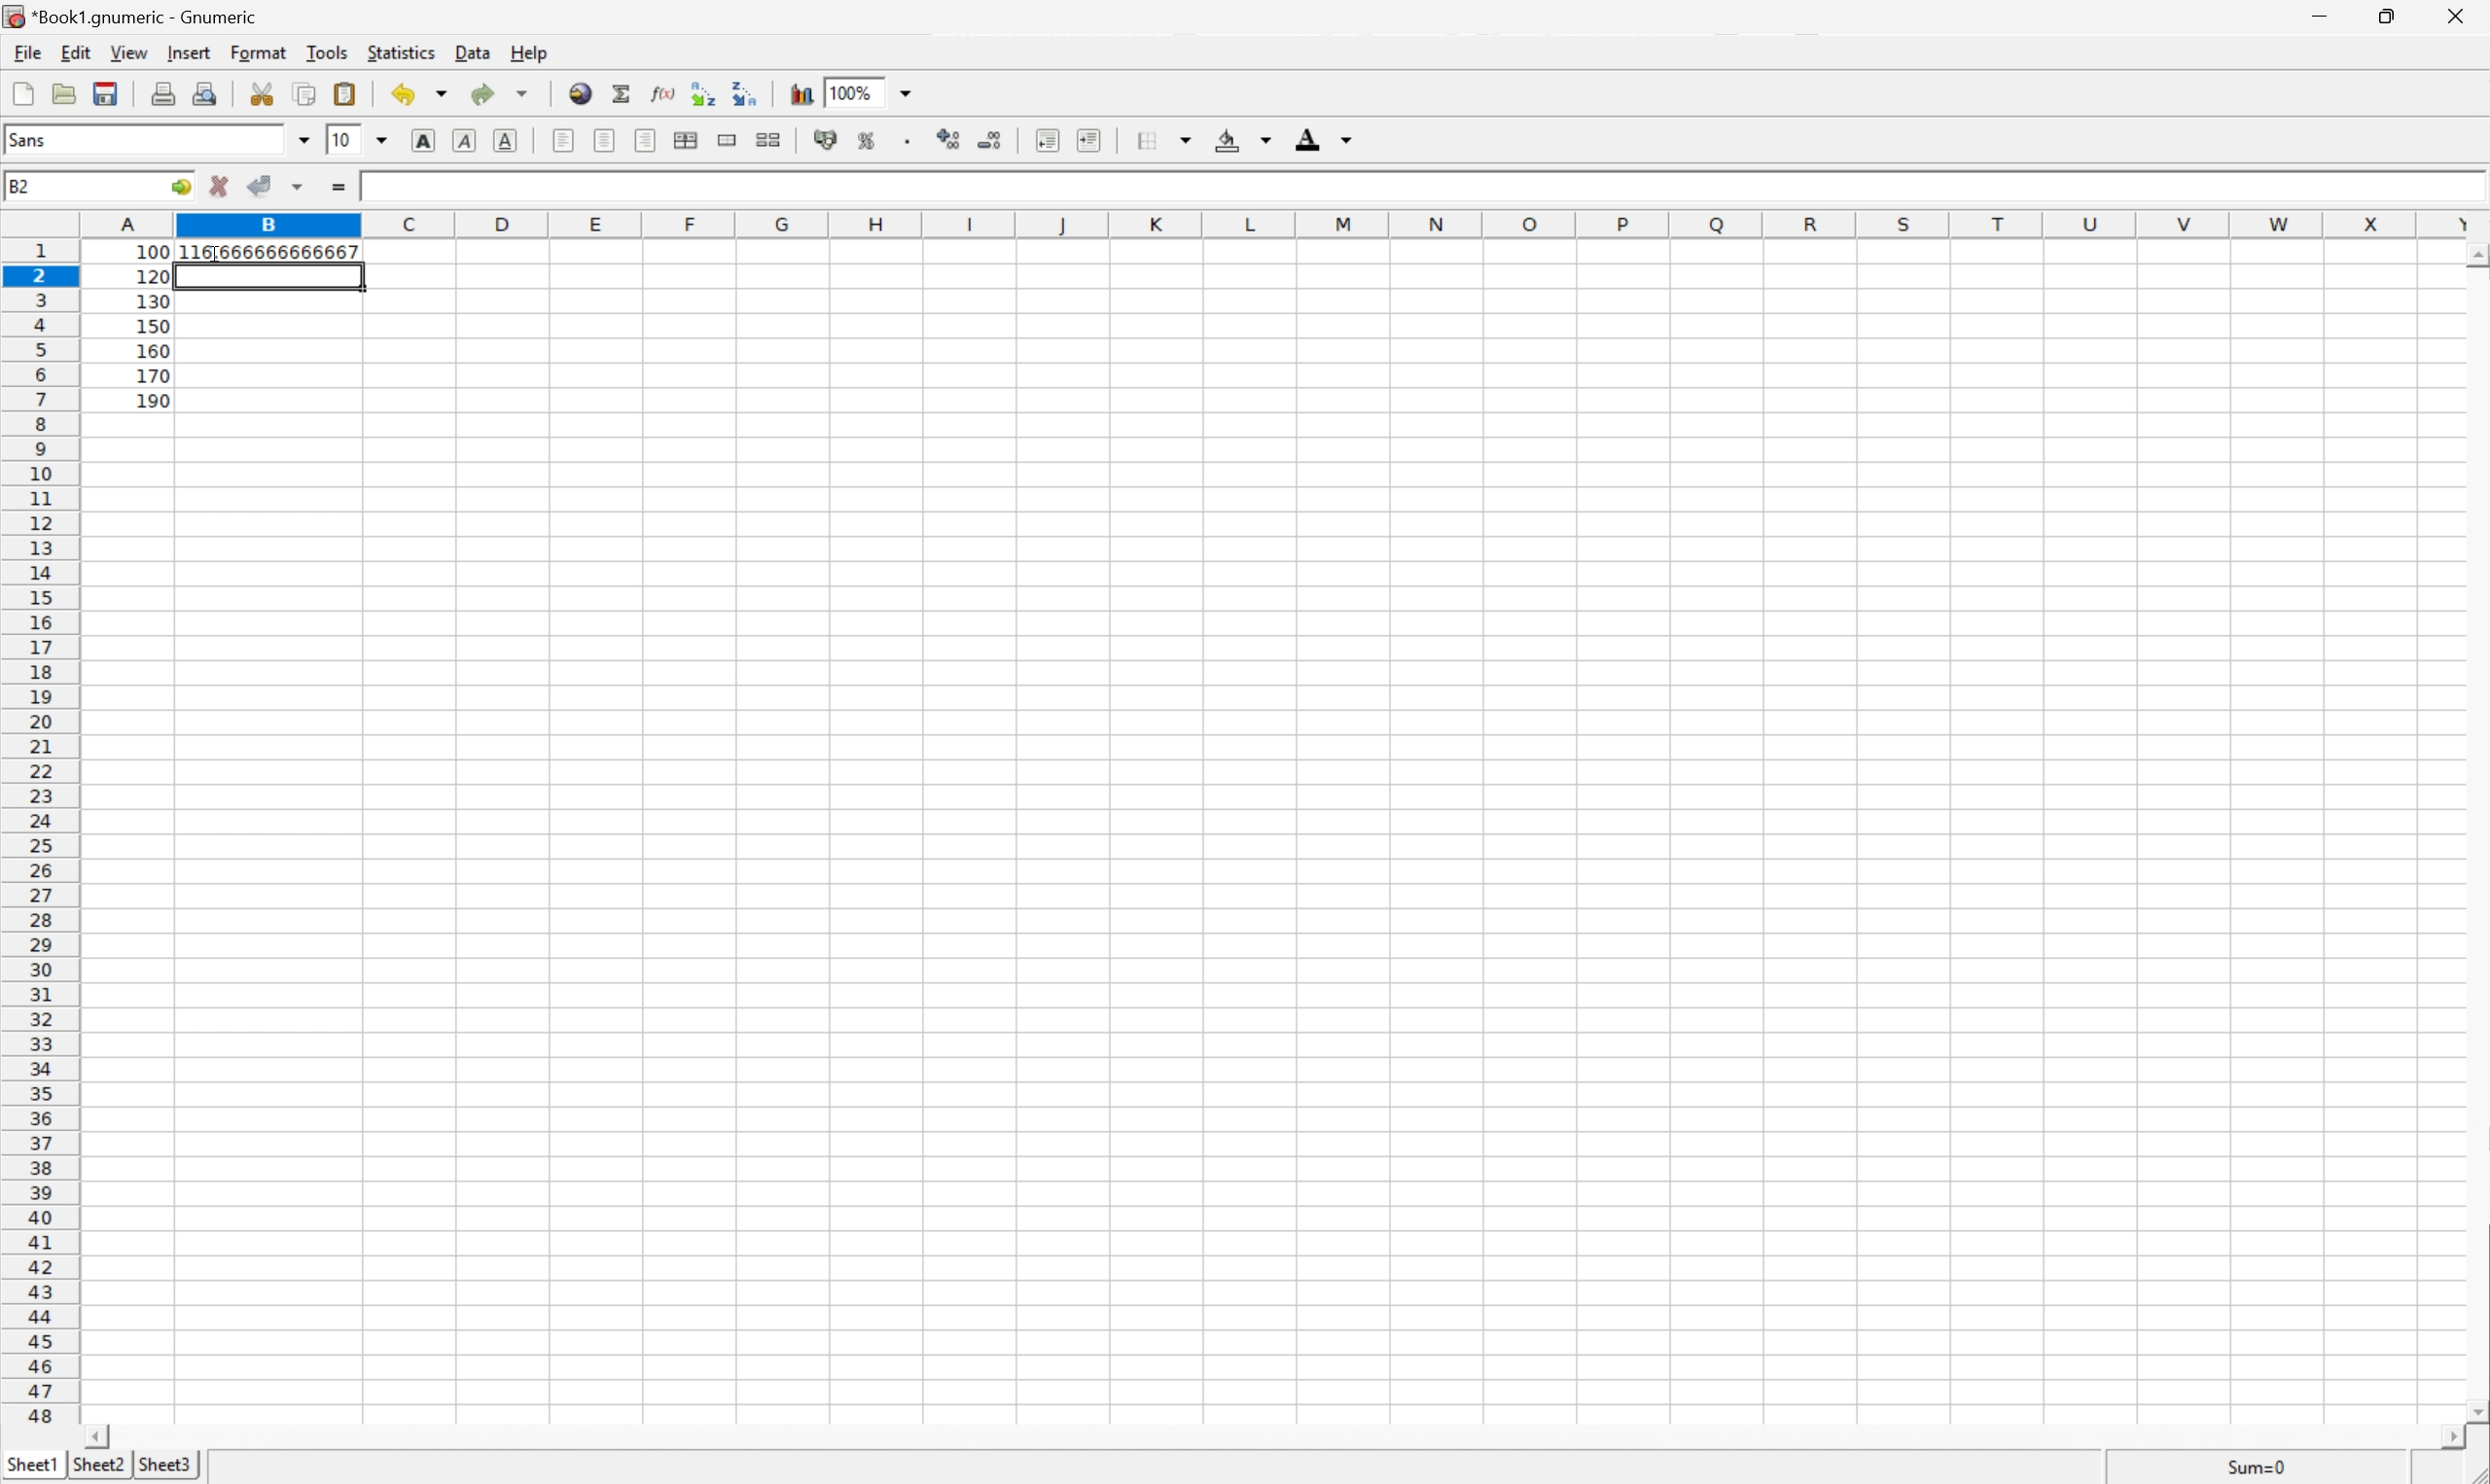 This screenshot has width=2490, height=1484. I want to click on Decrease the number of decimals displayed, so click(993, 142).